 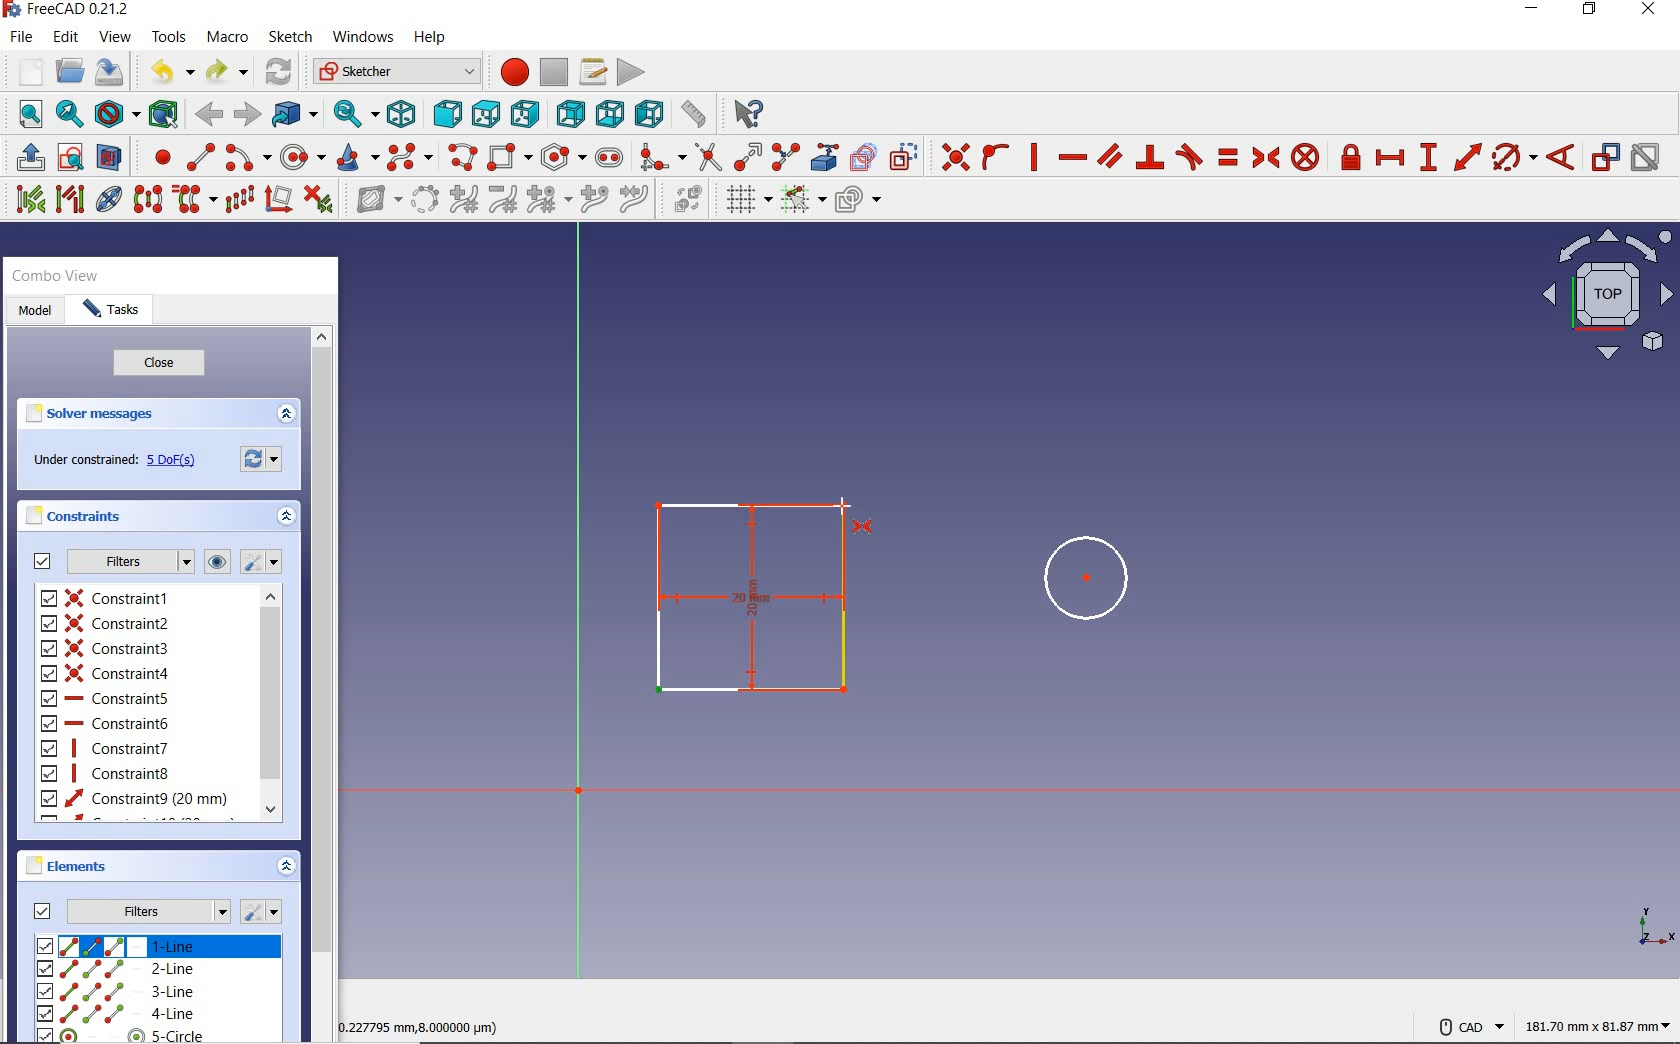 I want to click on edit, so click(x=66, y=38).